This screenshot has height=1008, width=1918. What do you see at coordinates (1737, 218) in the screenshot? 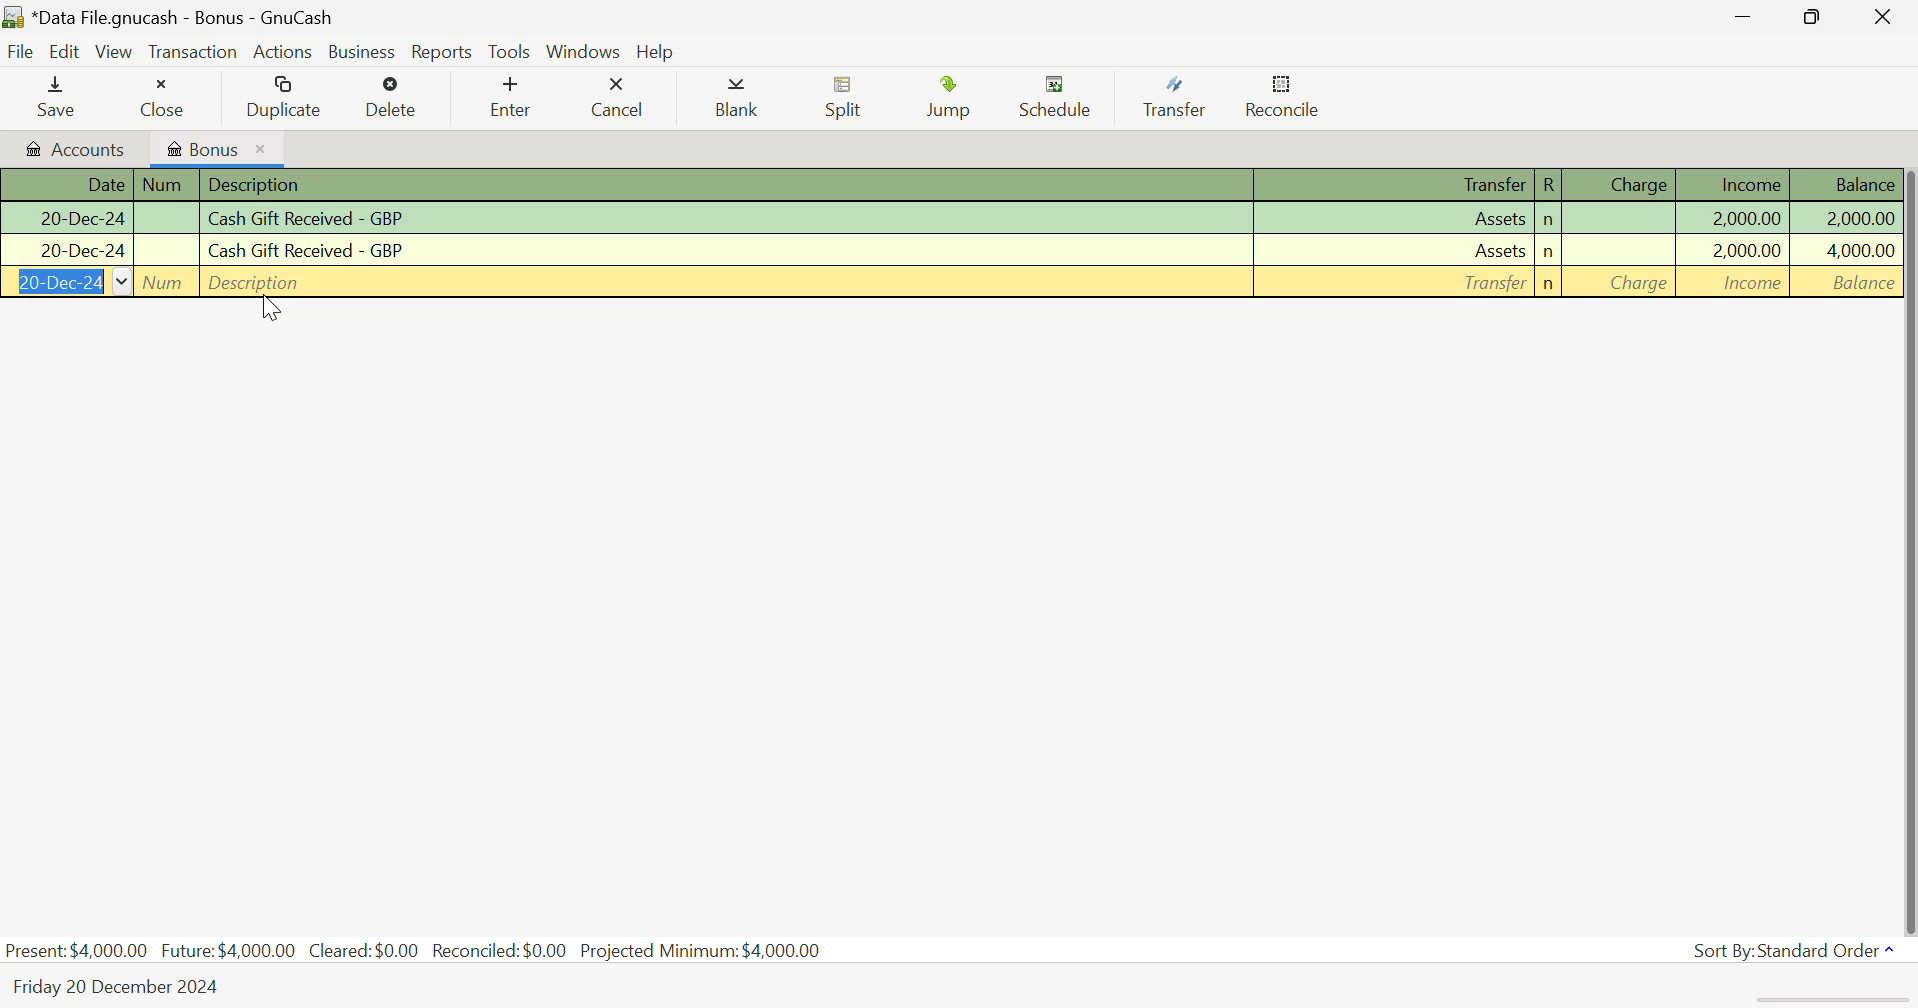
I see `Income` at bounding box center [1737, 218].